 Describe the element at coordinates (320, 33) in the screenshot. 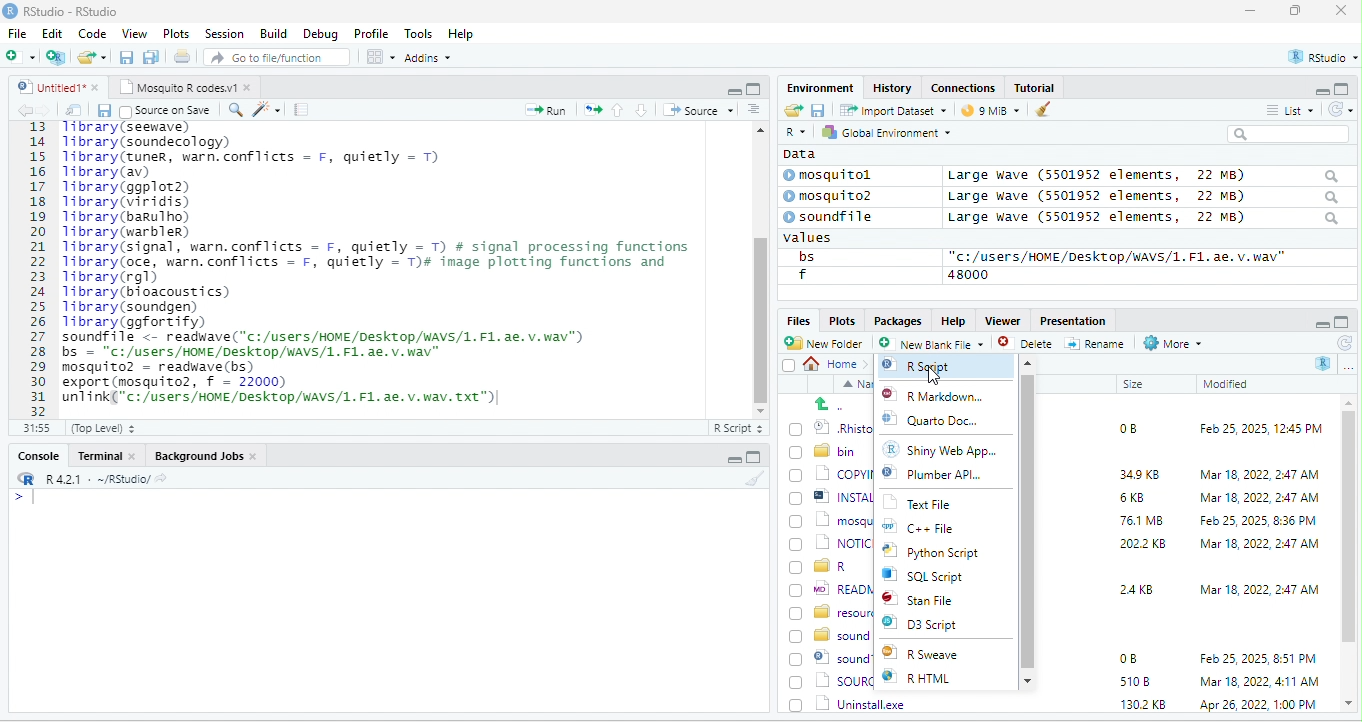

I see `Debug` at that location.